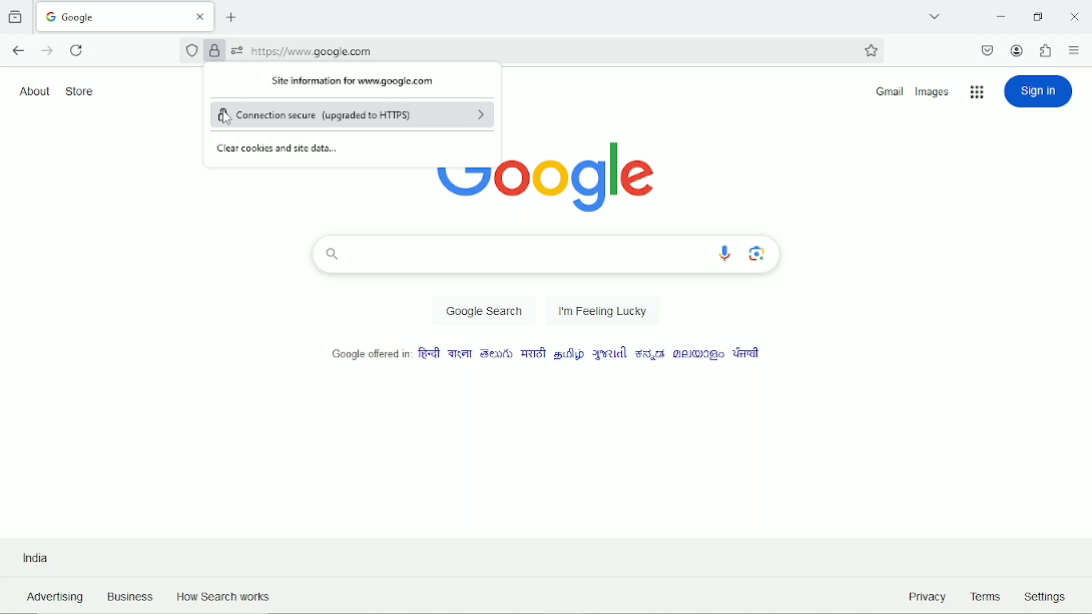 This screenshot has width=1092, height=614. I want to click on Close, so click(1072, 14).